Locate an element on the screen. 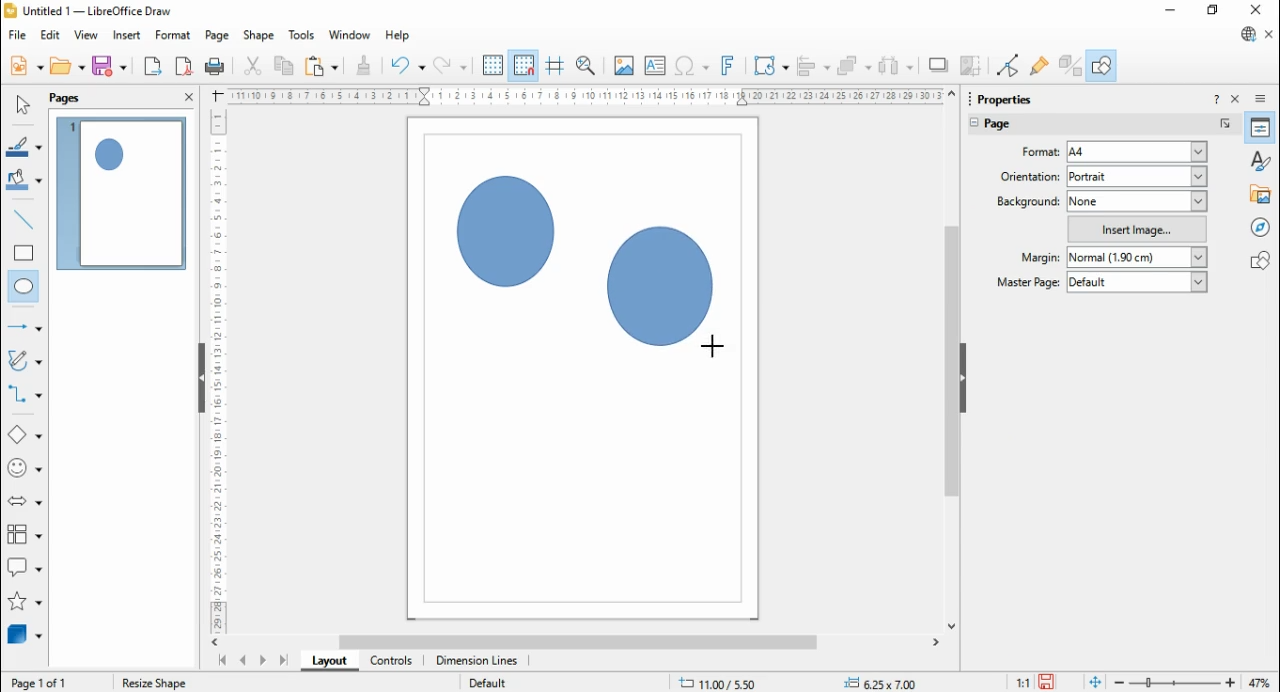  rectangle is located at coordinates (24, 252).